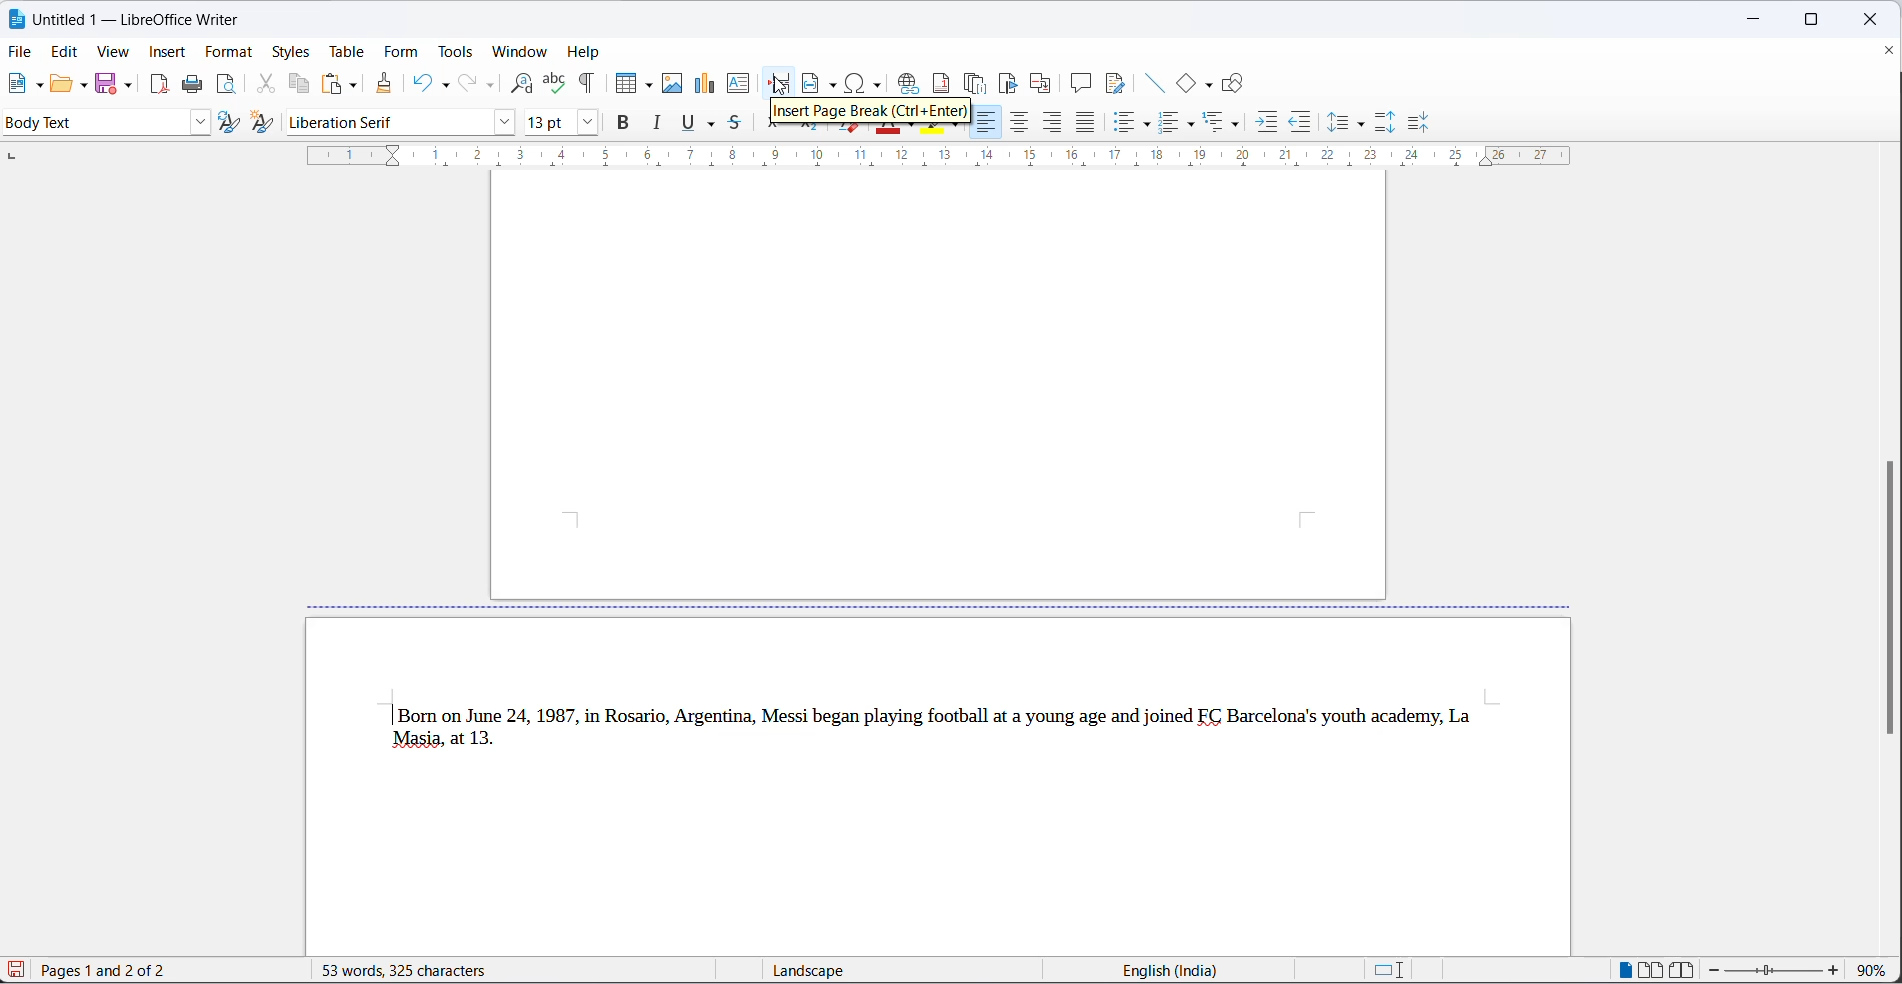  I want to click on basic shapes, so click(1213, 85).